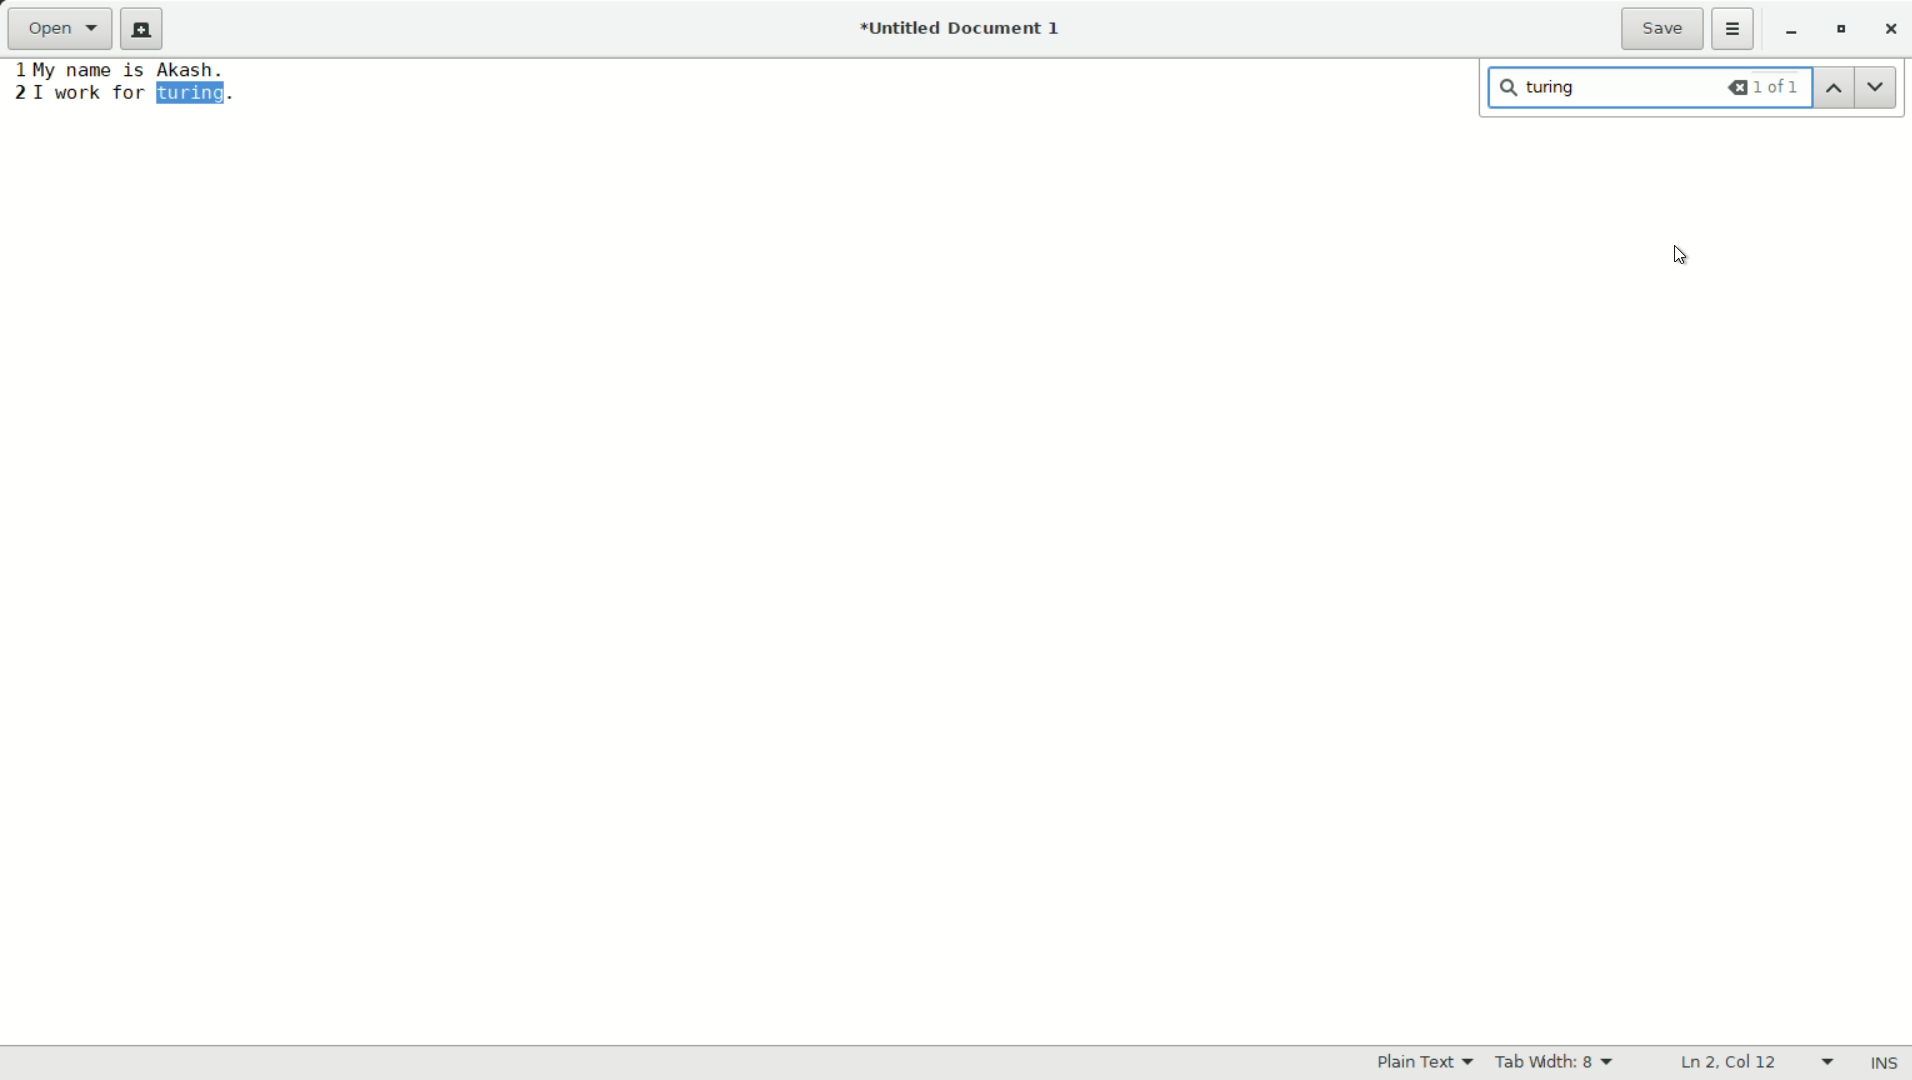 This screenshot has width=1912, height=1080. Describe the element at coordinates (1427, 1063) in the screenshot. I see `plain text` at that location.